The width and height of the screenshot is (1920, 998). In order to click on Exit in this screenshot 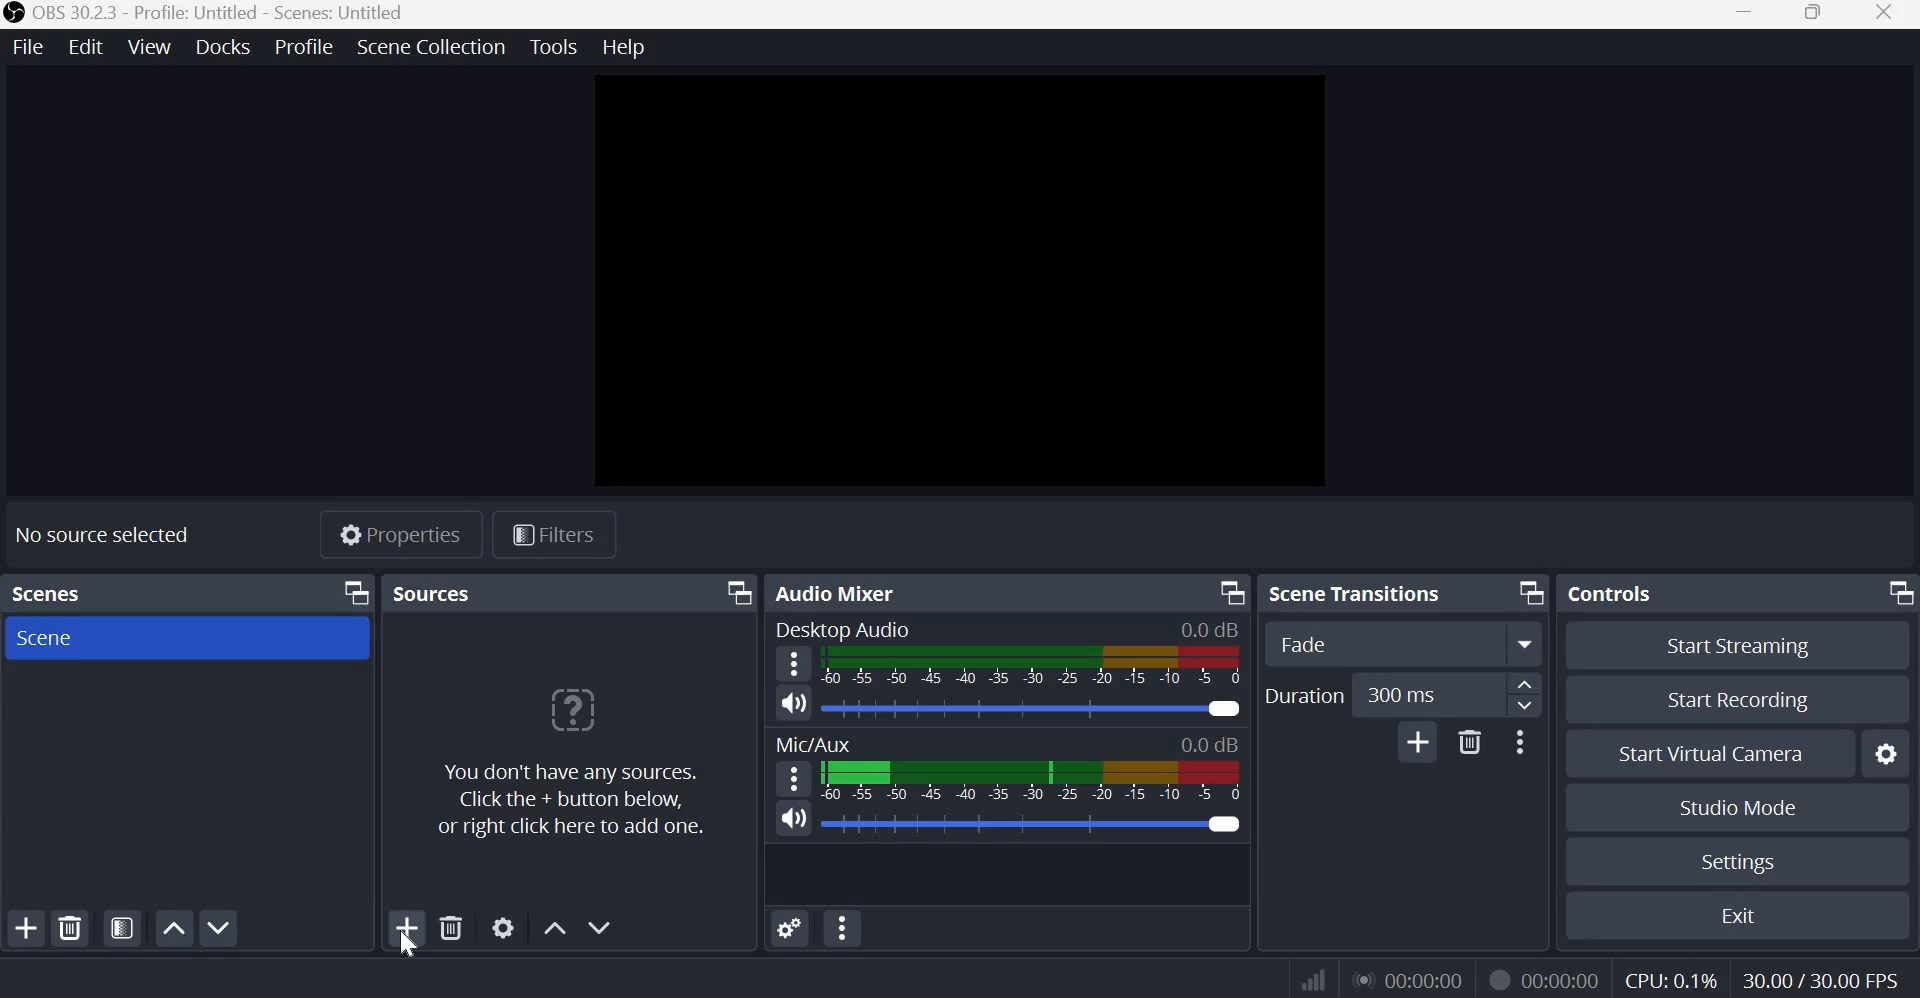, I will do `click(1743, 916)`.